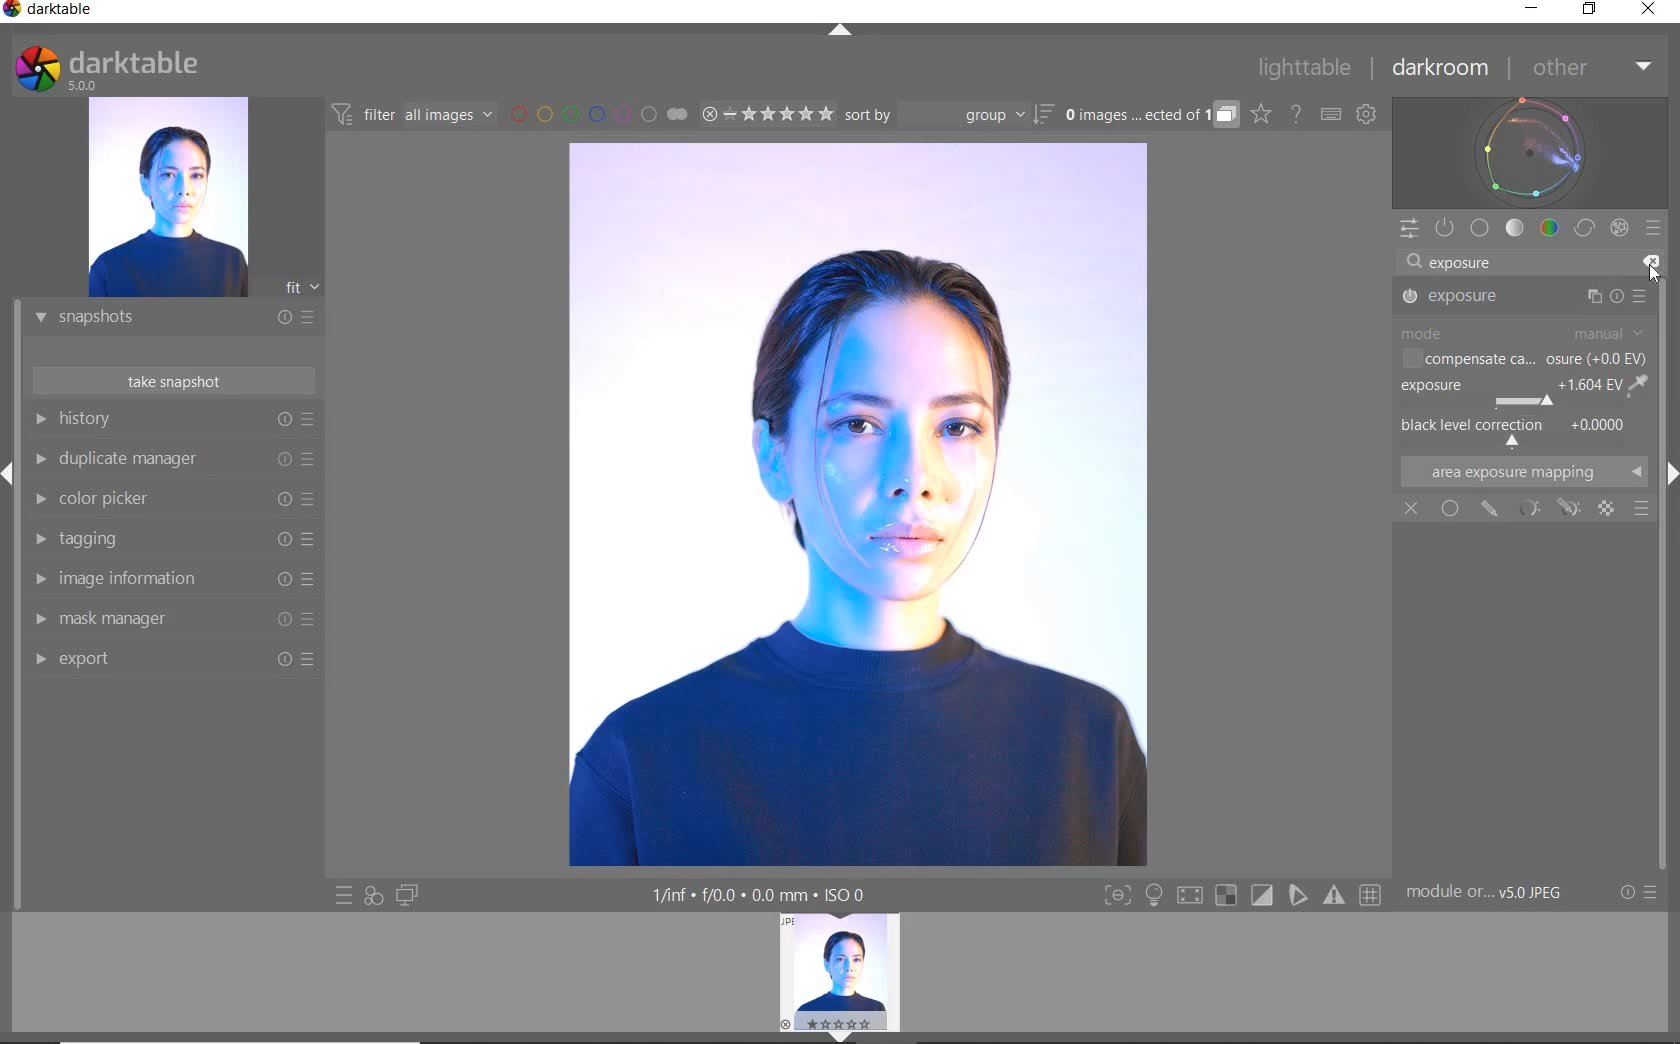  Describe the element at coordinates (755, 895) in the screenshot. I see `DISPLAYED GUI INFO` at that location.